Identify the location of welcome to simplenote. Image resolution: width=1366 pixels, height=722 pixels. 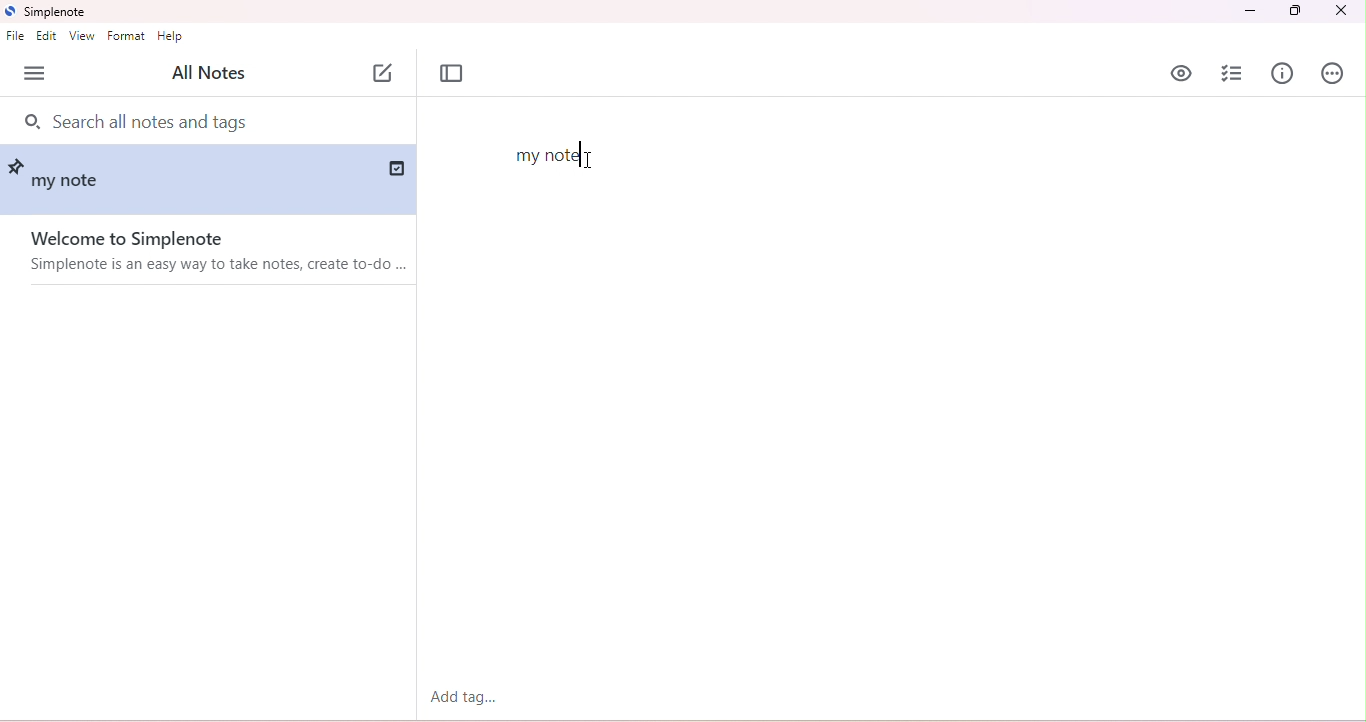
(207, 252).